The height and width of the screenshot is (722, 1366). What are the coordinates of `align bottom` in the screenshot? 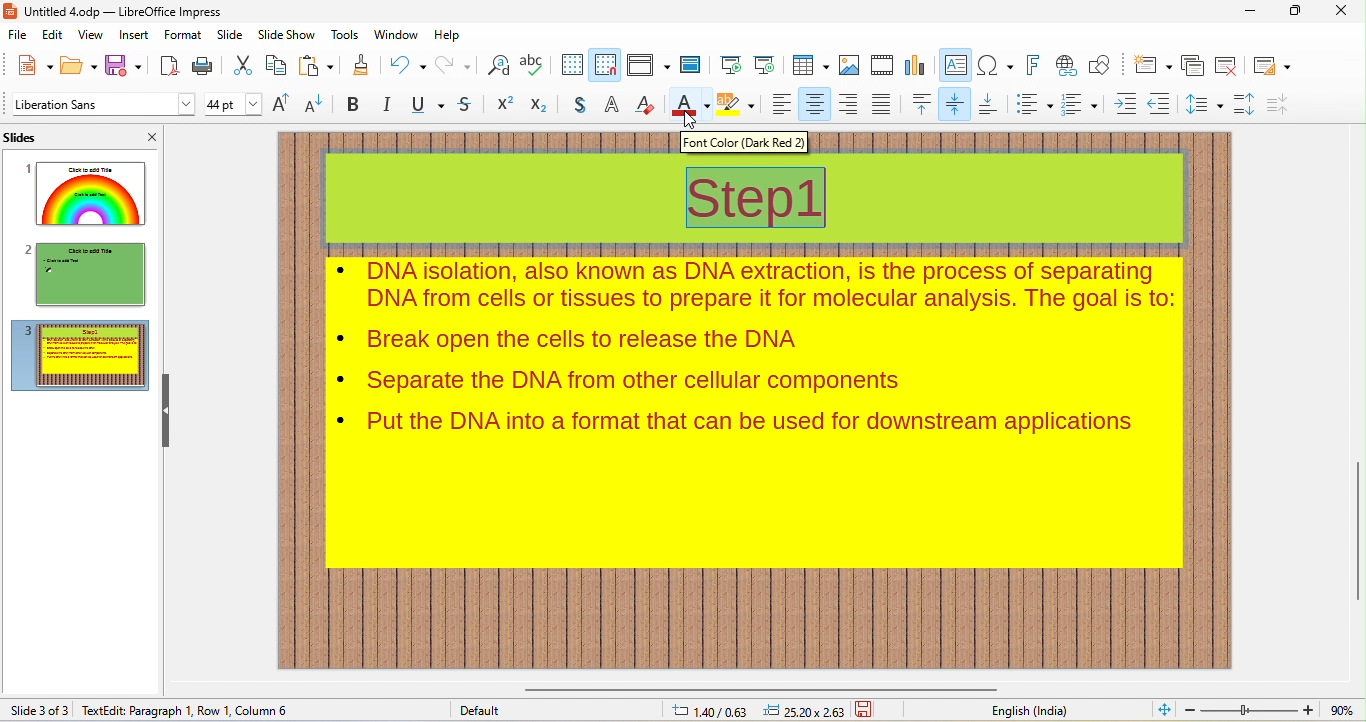 It's located at (990, 104).